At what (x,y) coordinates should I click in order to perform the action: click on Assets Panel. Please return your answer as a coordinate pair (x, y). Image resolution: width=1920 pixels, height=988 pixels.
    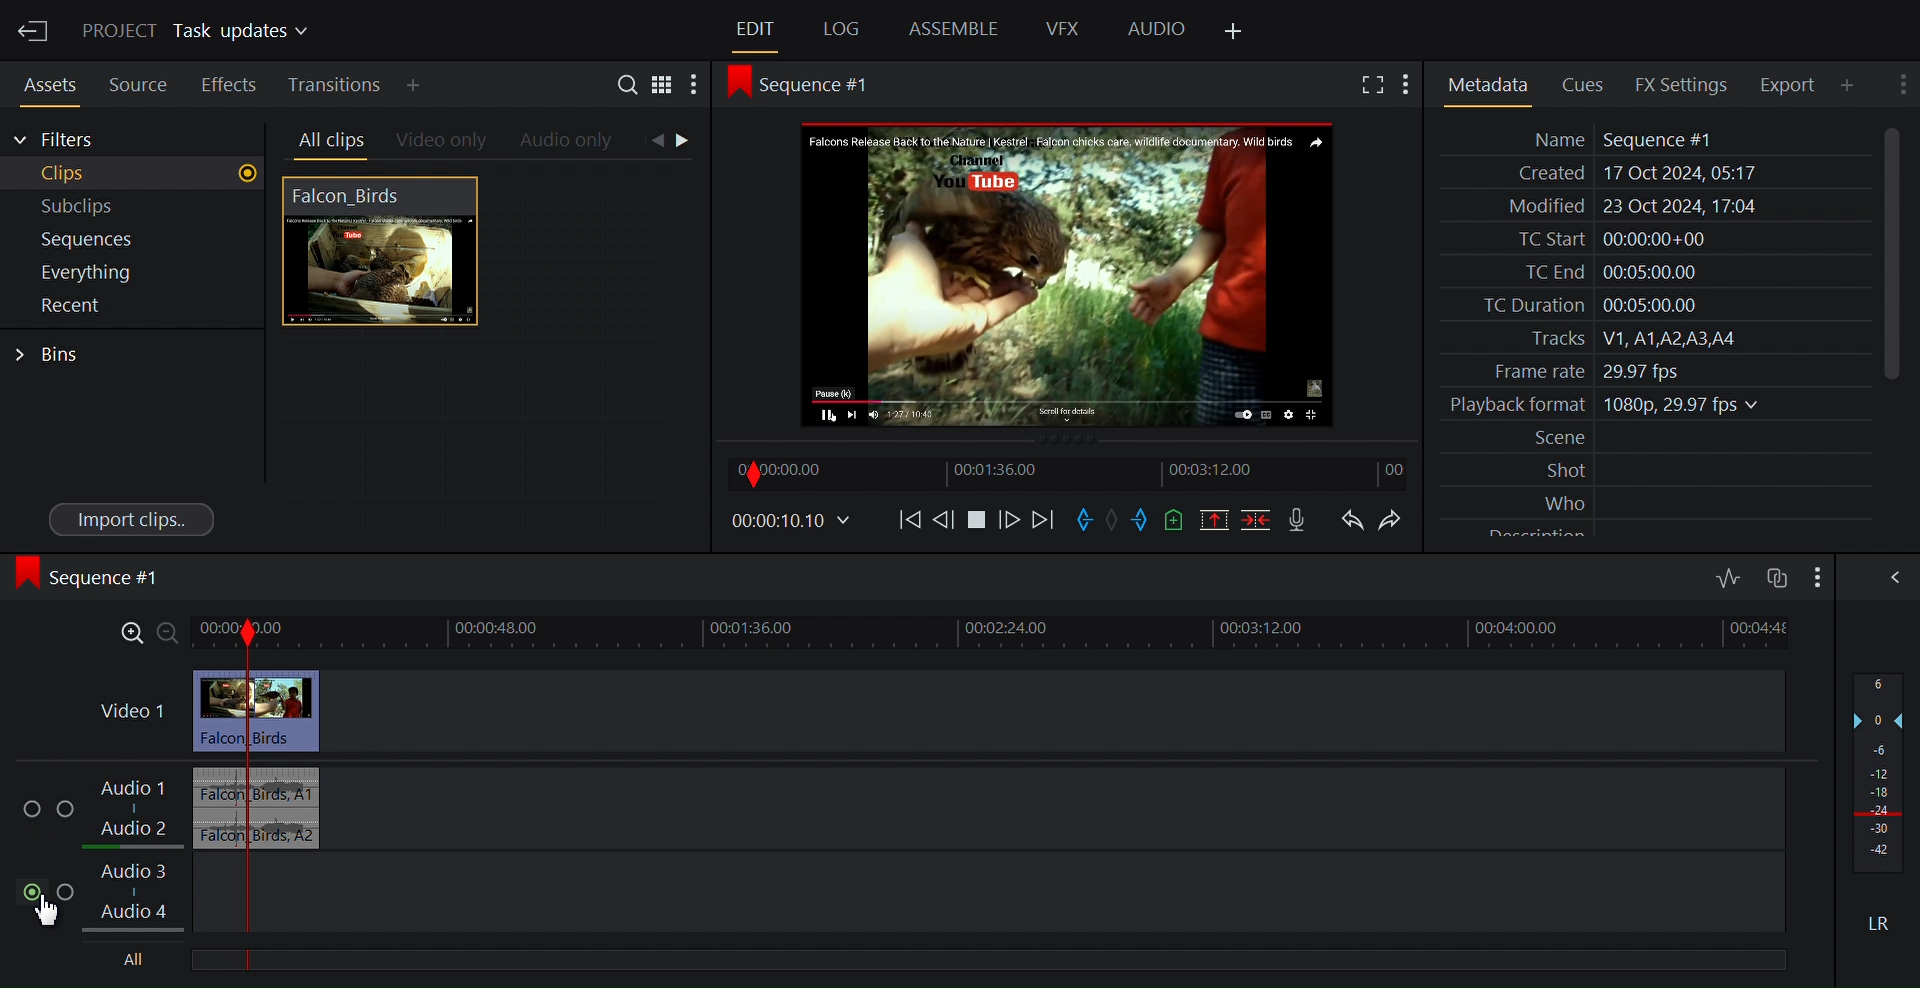
    Looking at the image, I should click on (44, 82).